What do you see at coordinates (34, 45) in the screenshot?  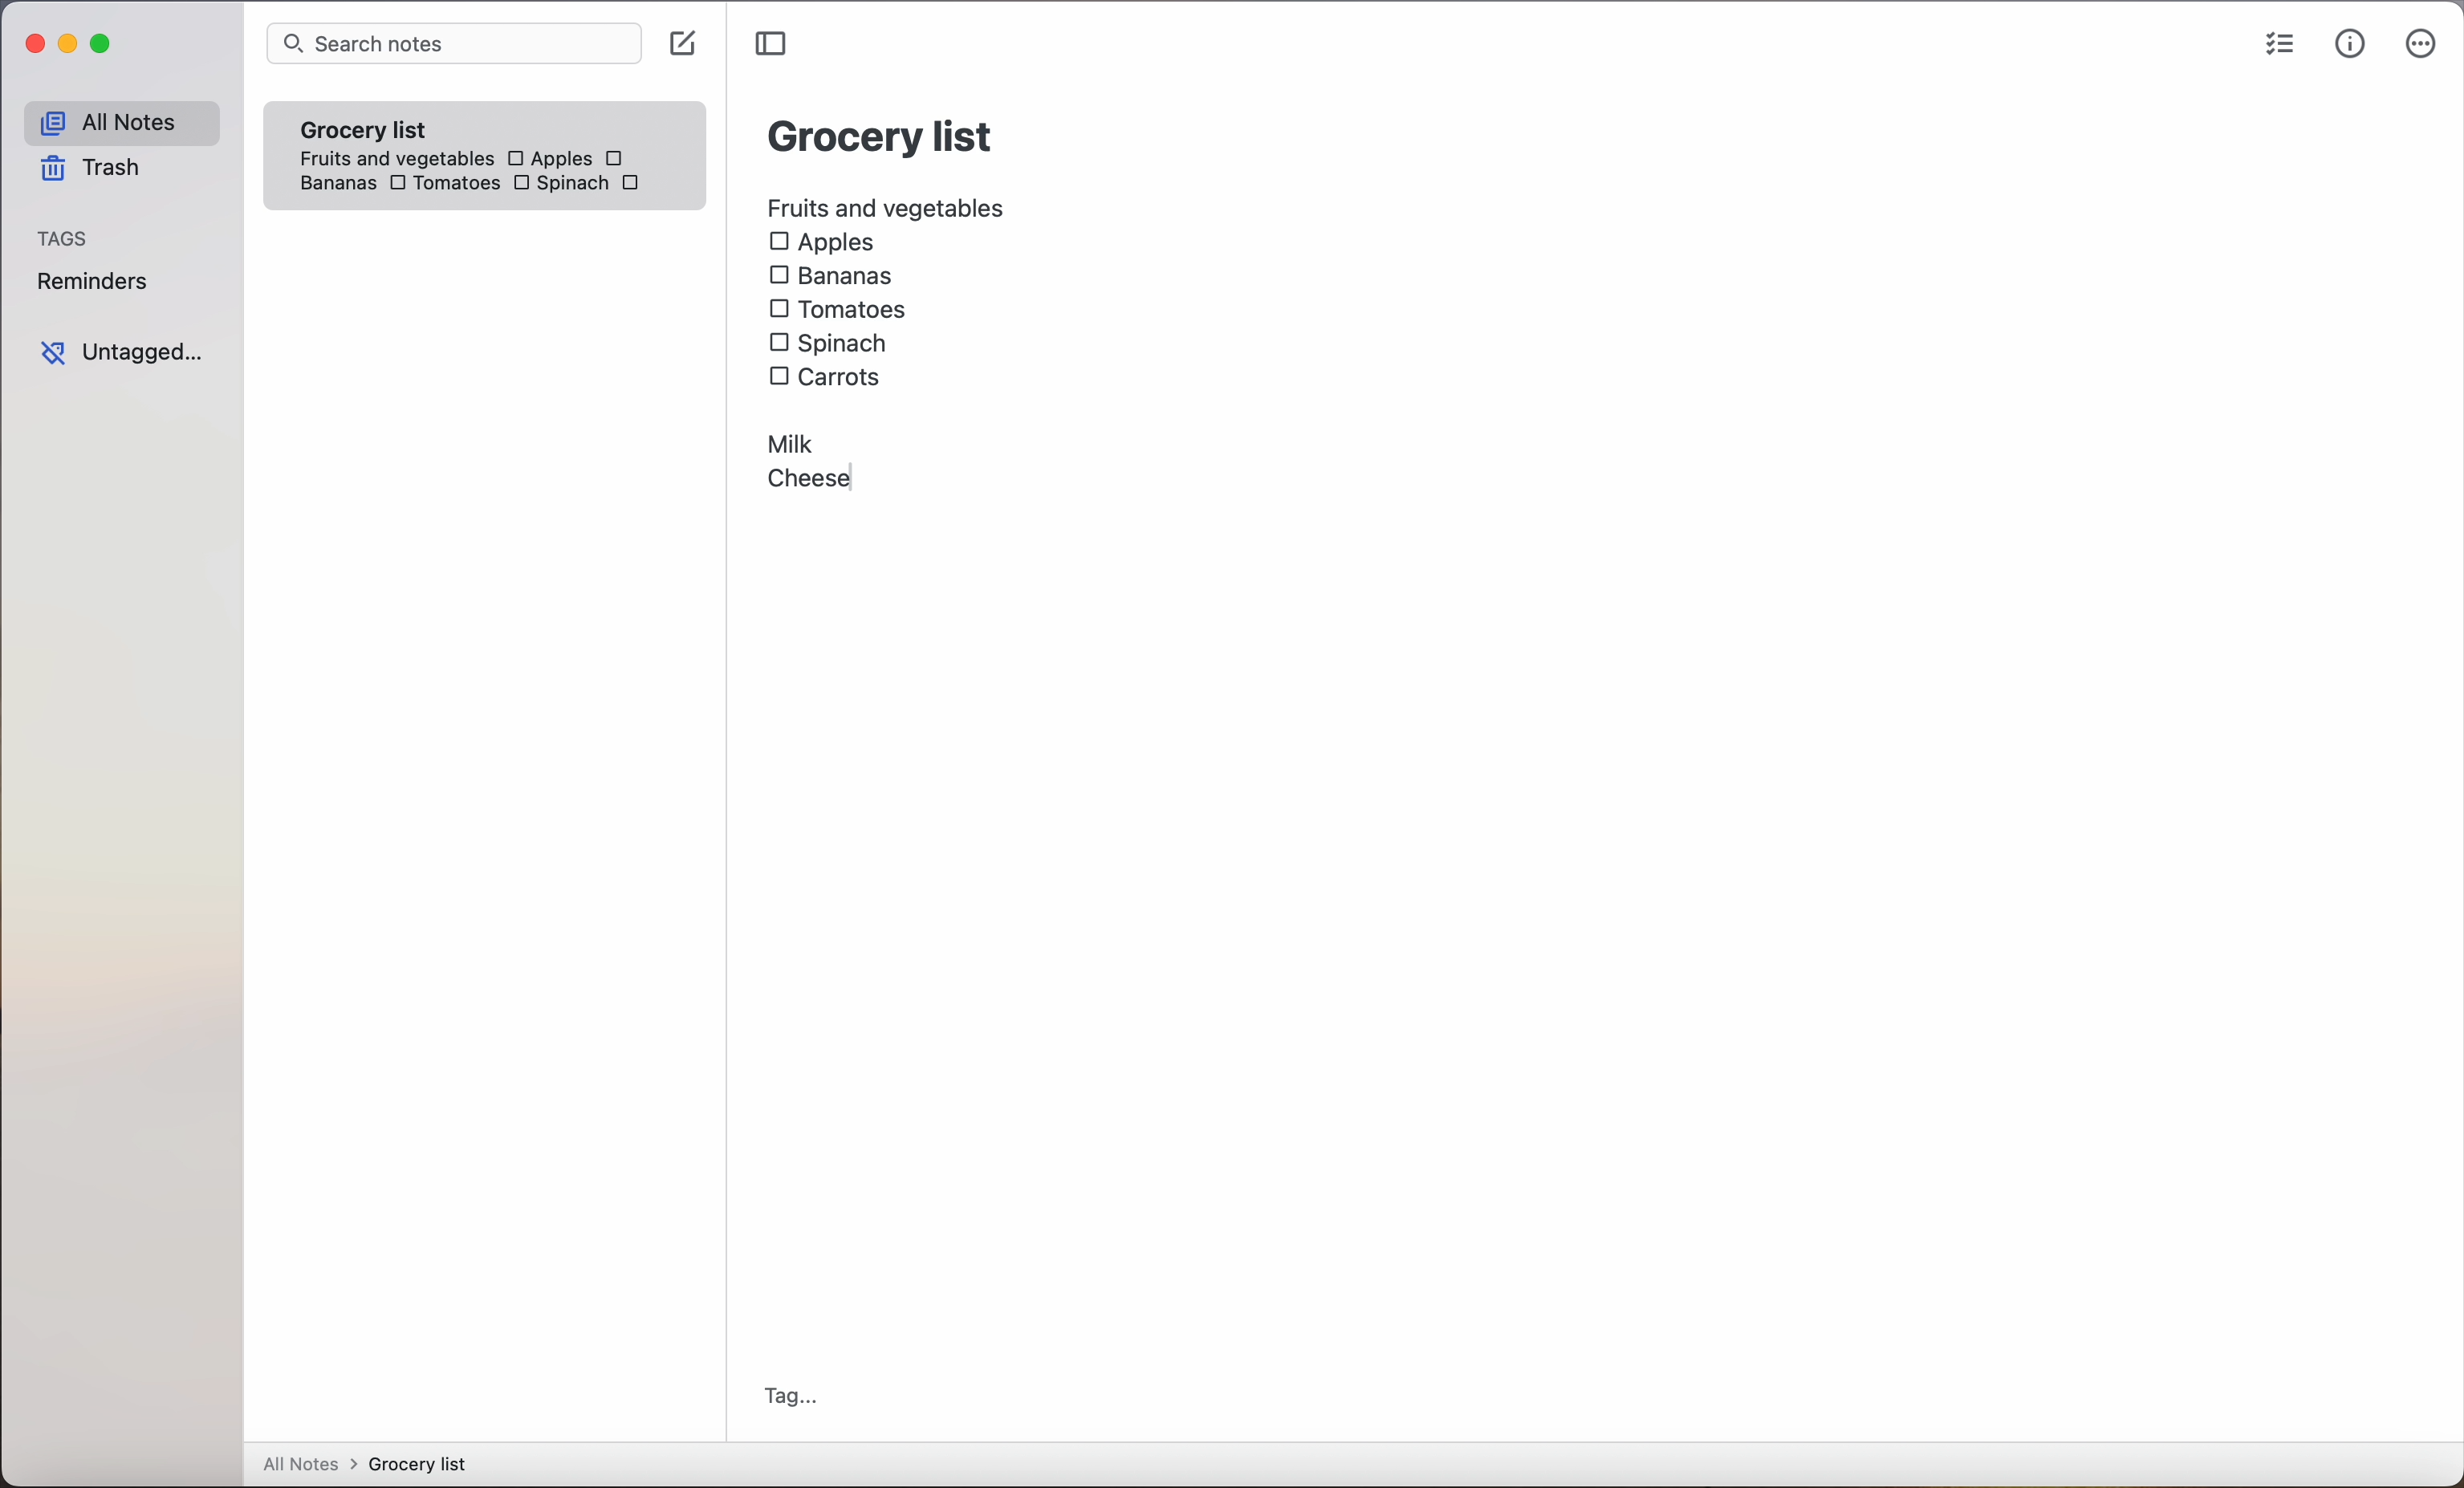 I see `close Simplenote` at bounding box center [34, 45].